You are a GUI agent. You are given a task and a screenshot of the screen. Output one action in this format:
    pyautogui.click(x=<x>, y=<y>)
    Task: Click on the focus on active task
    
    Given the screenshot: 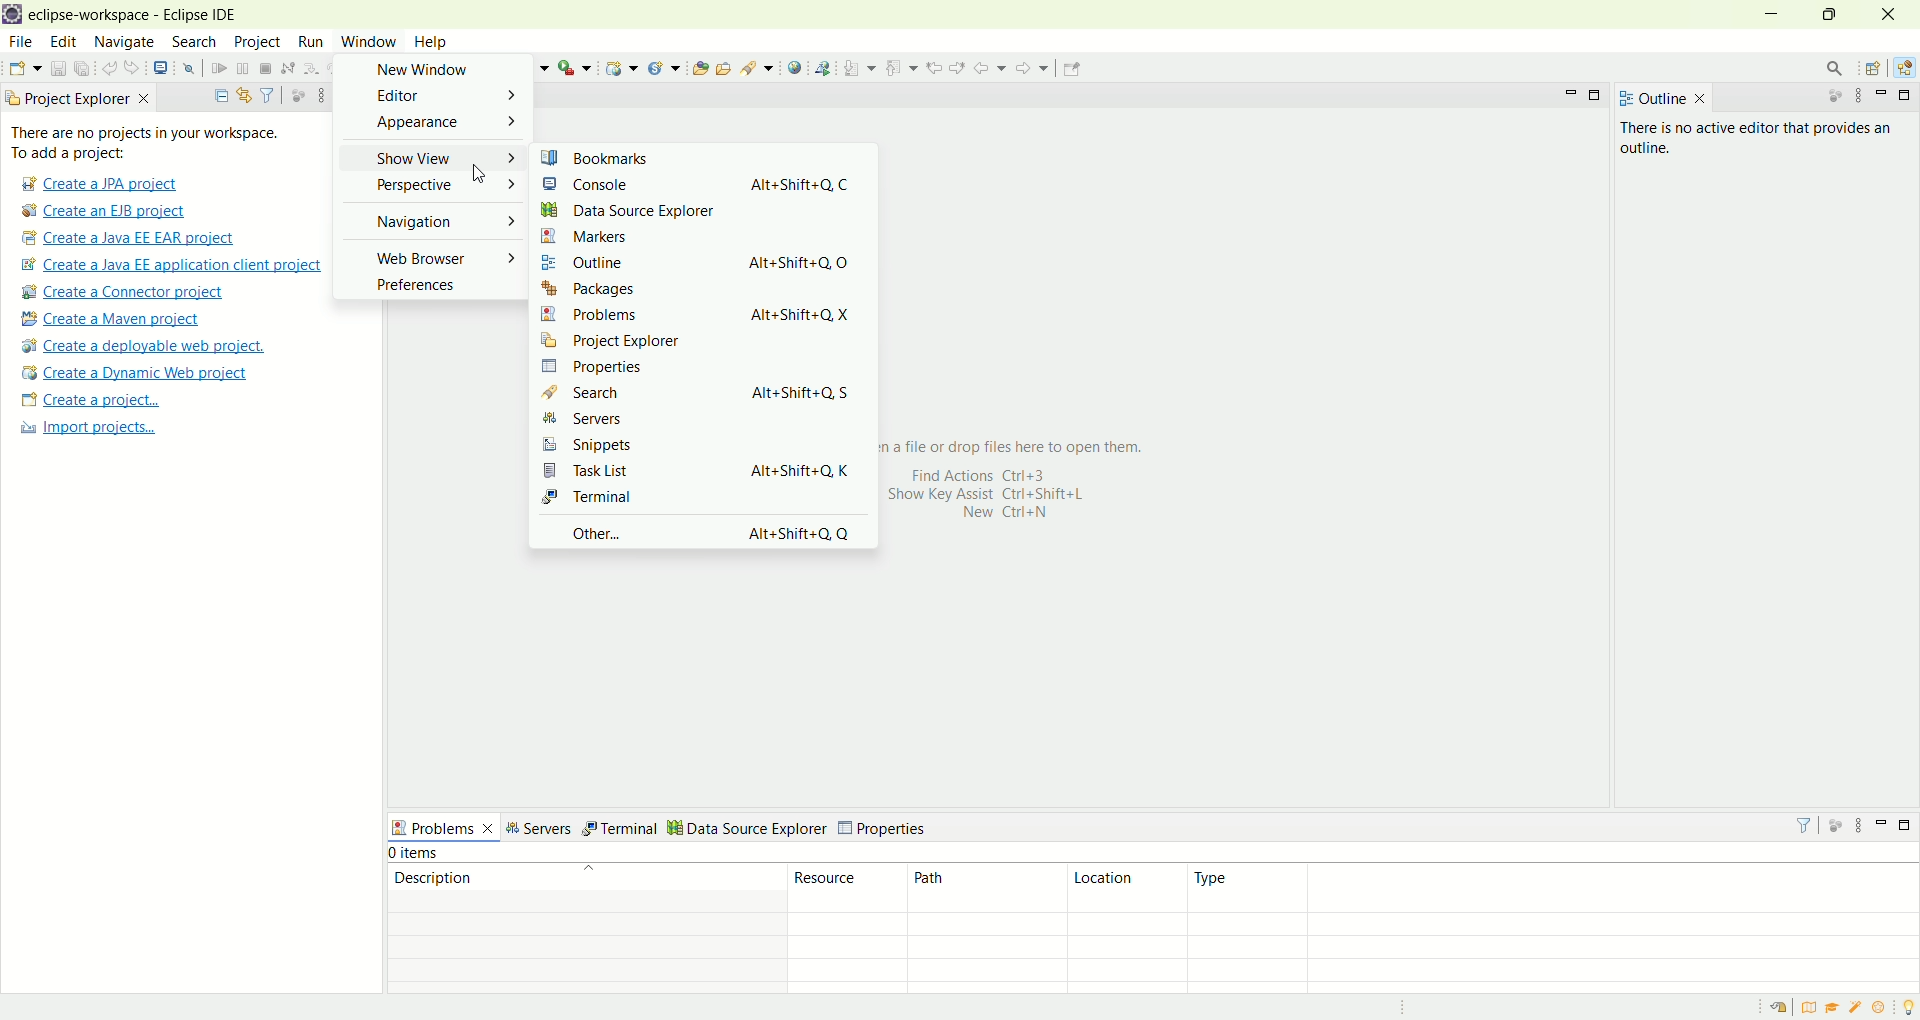 What is the action you would take?
    pyautogui.click(x=1836, y=825)
    